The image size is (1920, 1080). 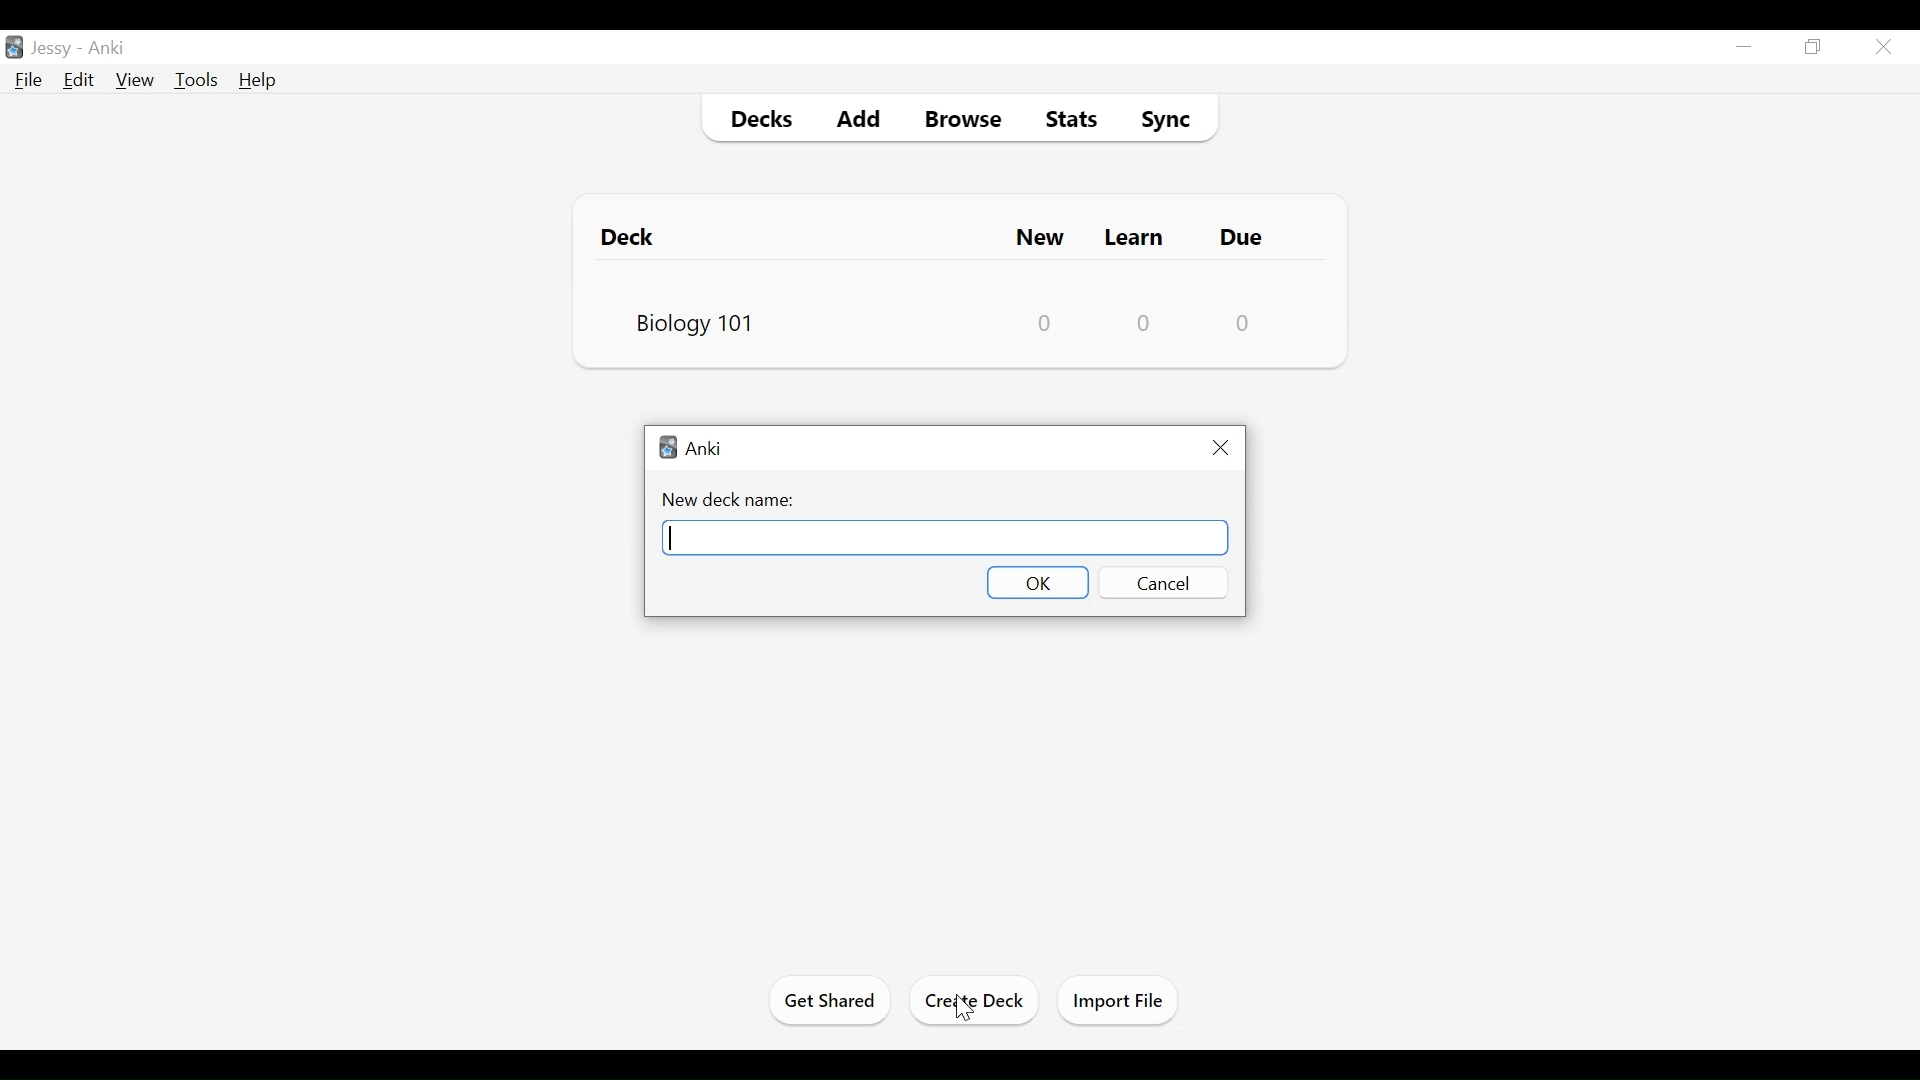 What do you see at coordinates (727, 500) in the screenshot?
I see `New Deck Name` at bounding box center [727, 500].